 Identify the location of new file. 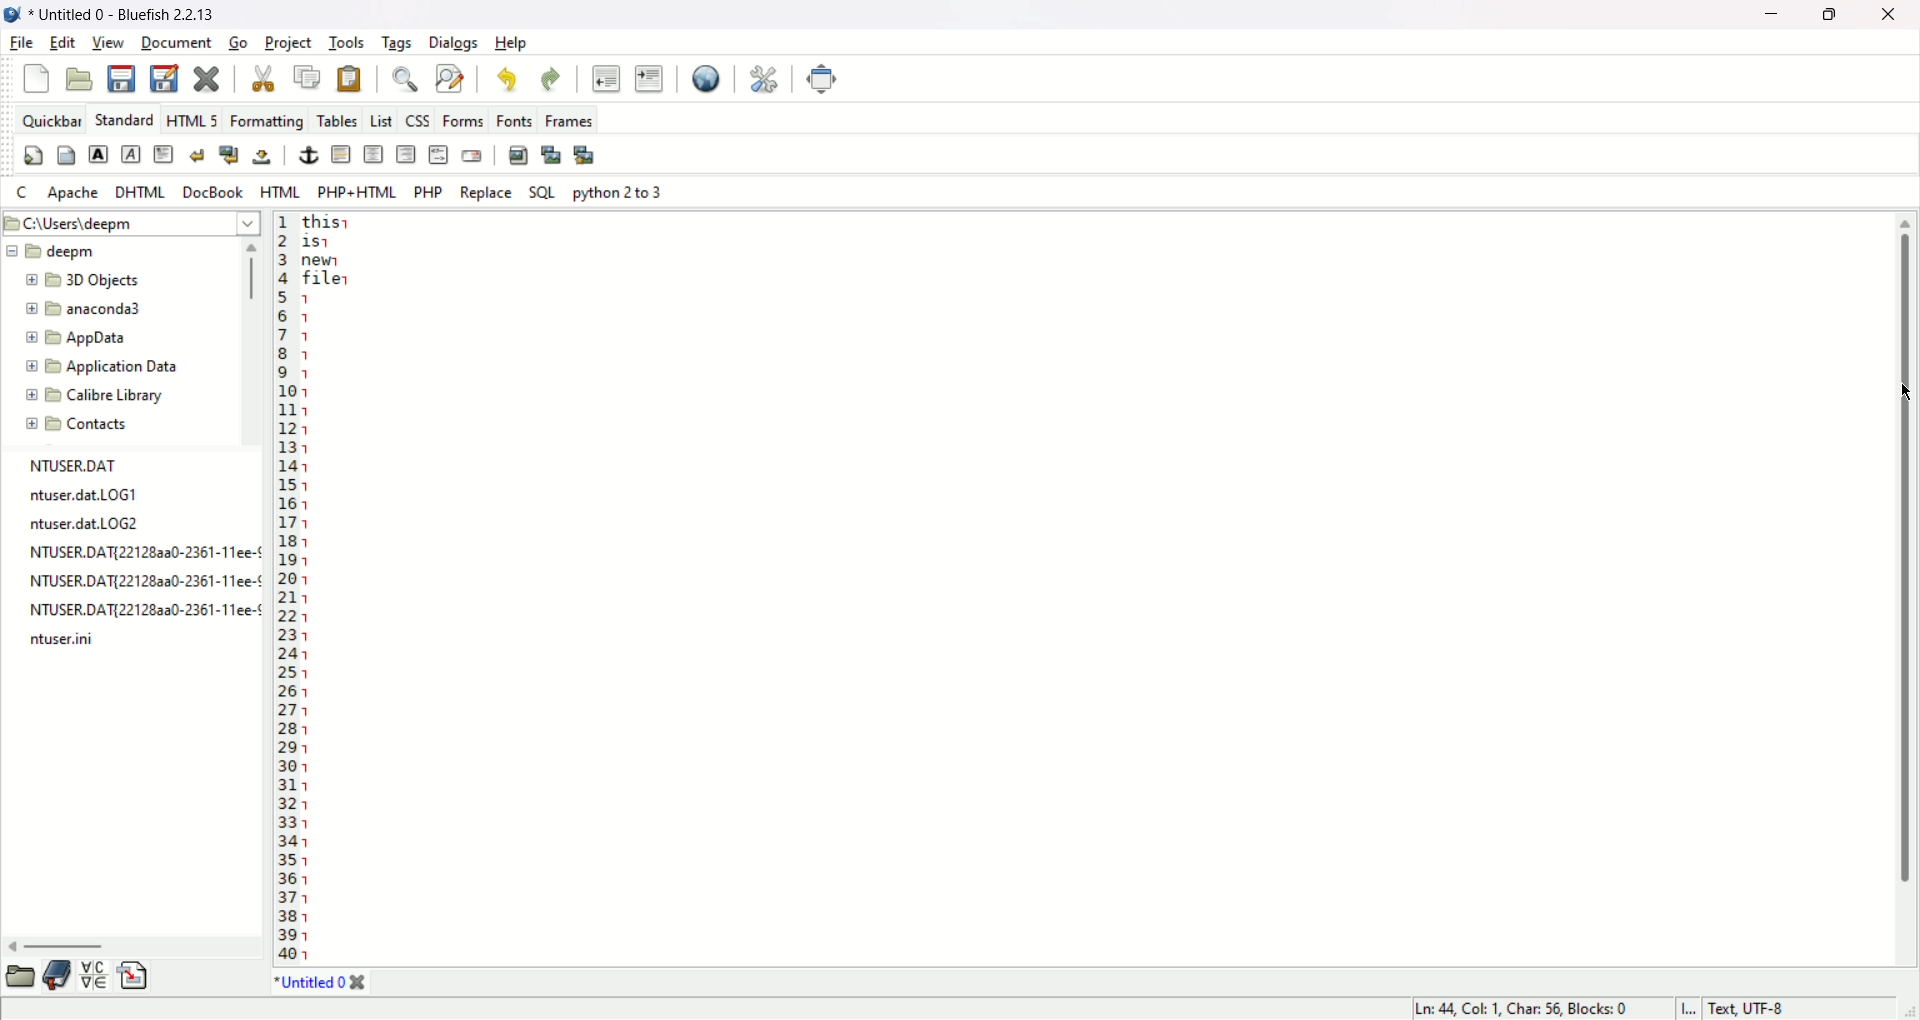
(34, 79).